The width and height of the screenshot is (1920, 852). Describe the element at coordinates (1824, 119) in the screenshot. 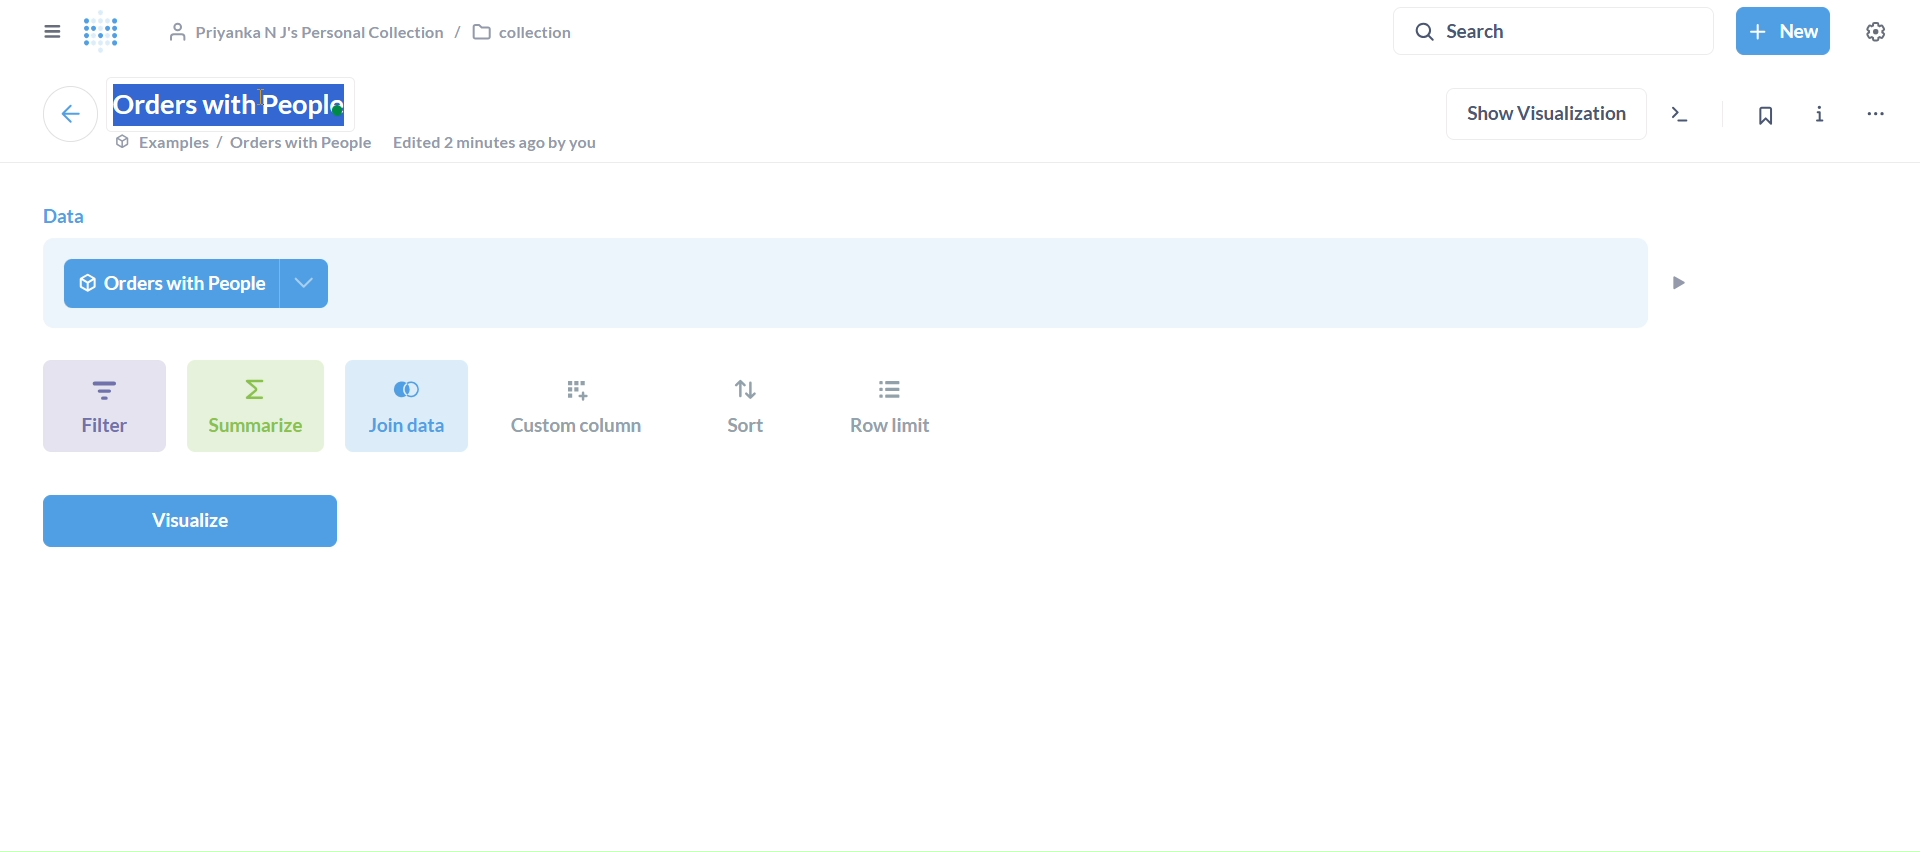

I see `info` at that location.